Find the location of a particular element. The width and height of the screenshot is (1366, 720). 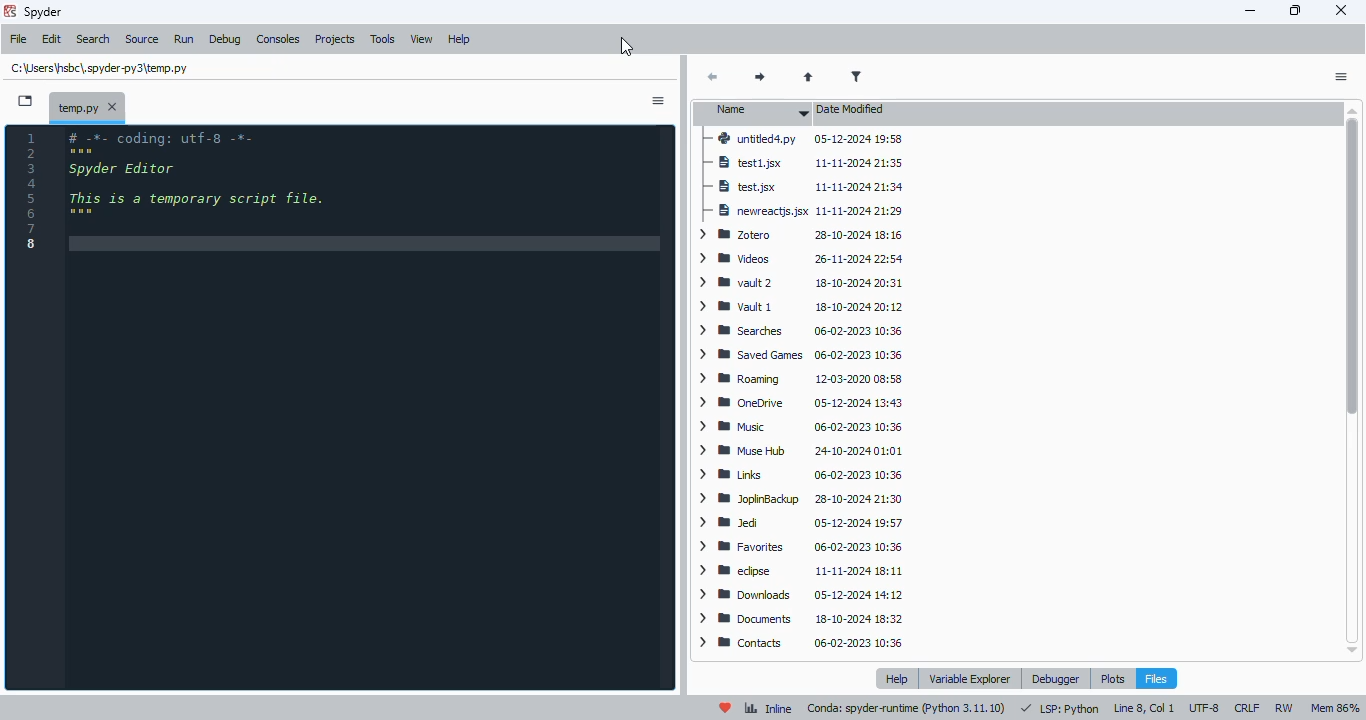

Vault 1 is located at coordinates (800, 306).